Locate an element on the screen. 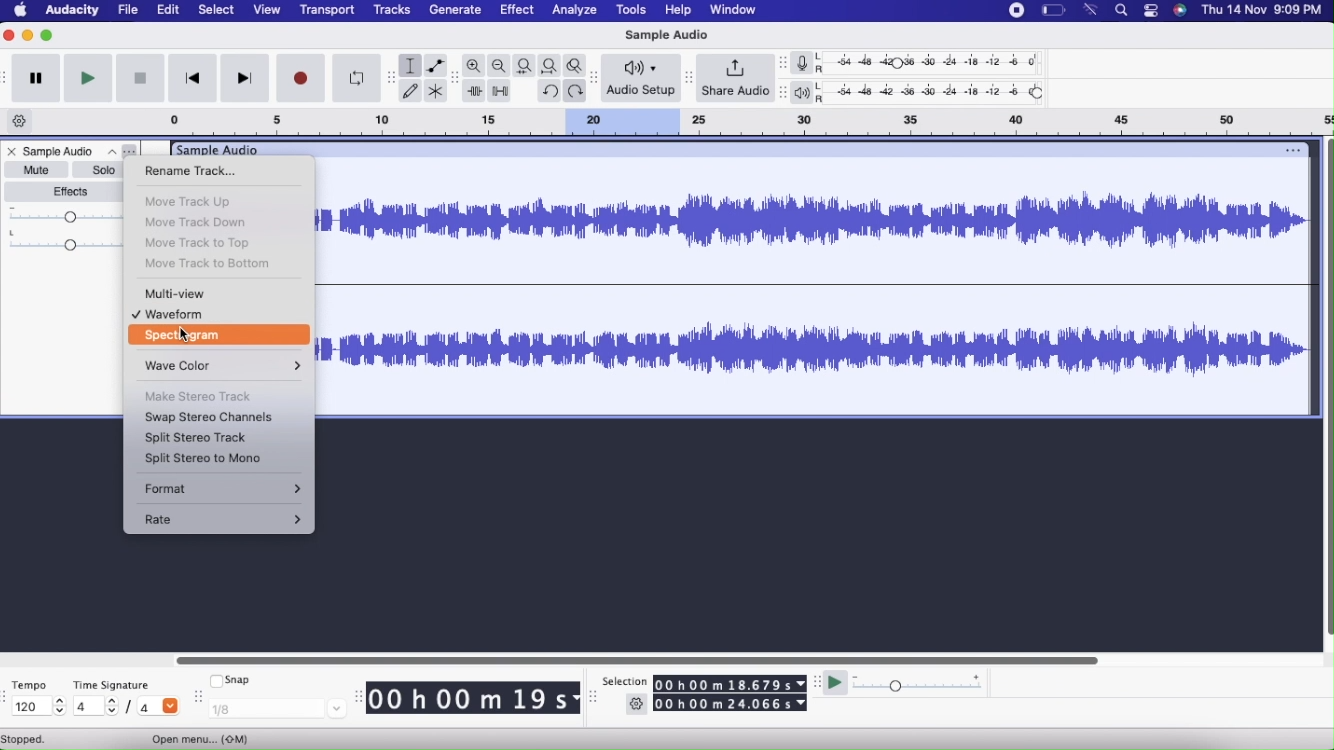 The width and height of the screenshot is (1334, 750). move toolbar is located at coordinates (594, 700).